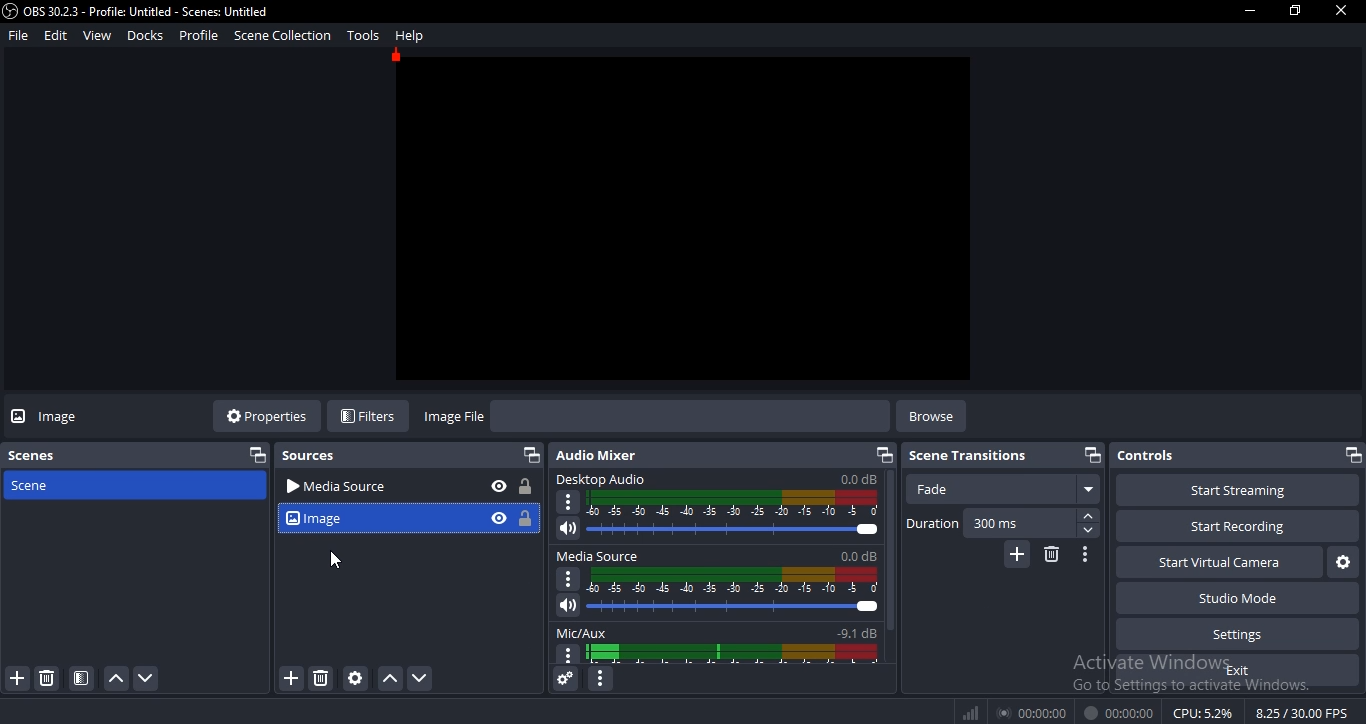  Describe the element at coordinates (569, 655) in the screenshot. I see `options` at that location.